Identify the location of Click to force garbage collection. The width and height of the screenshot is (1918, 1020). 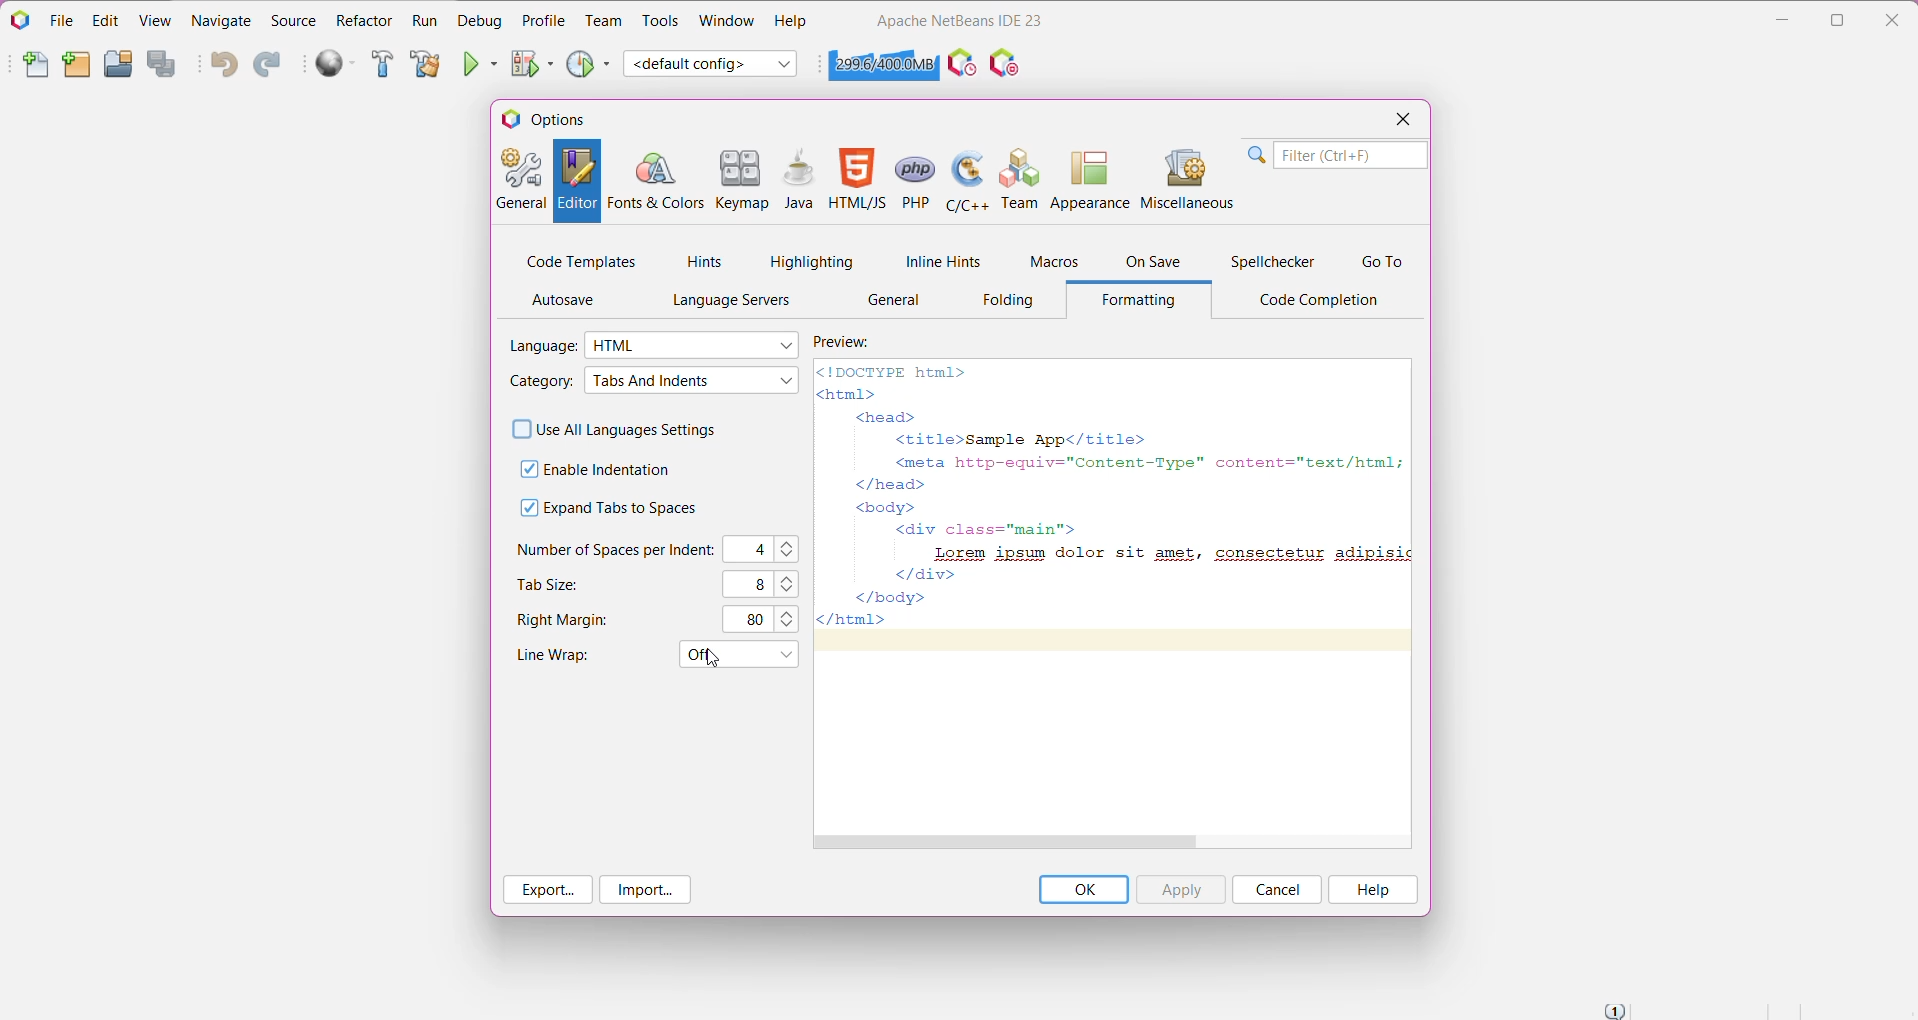
(883, 64).